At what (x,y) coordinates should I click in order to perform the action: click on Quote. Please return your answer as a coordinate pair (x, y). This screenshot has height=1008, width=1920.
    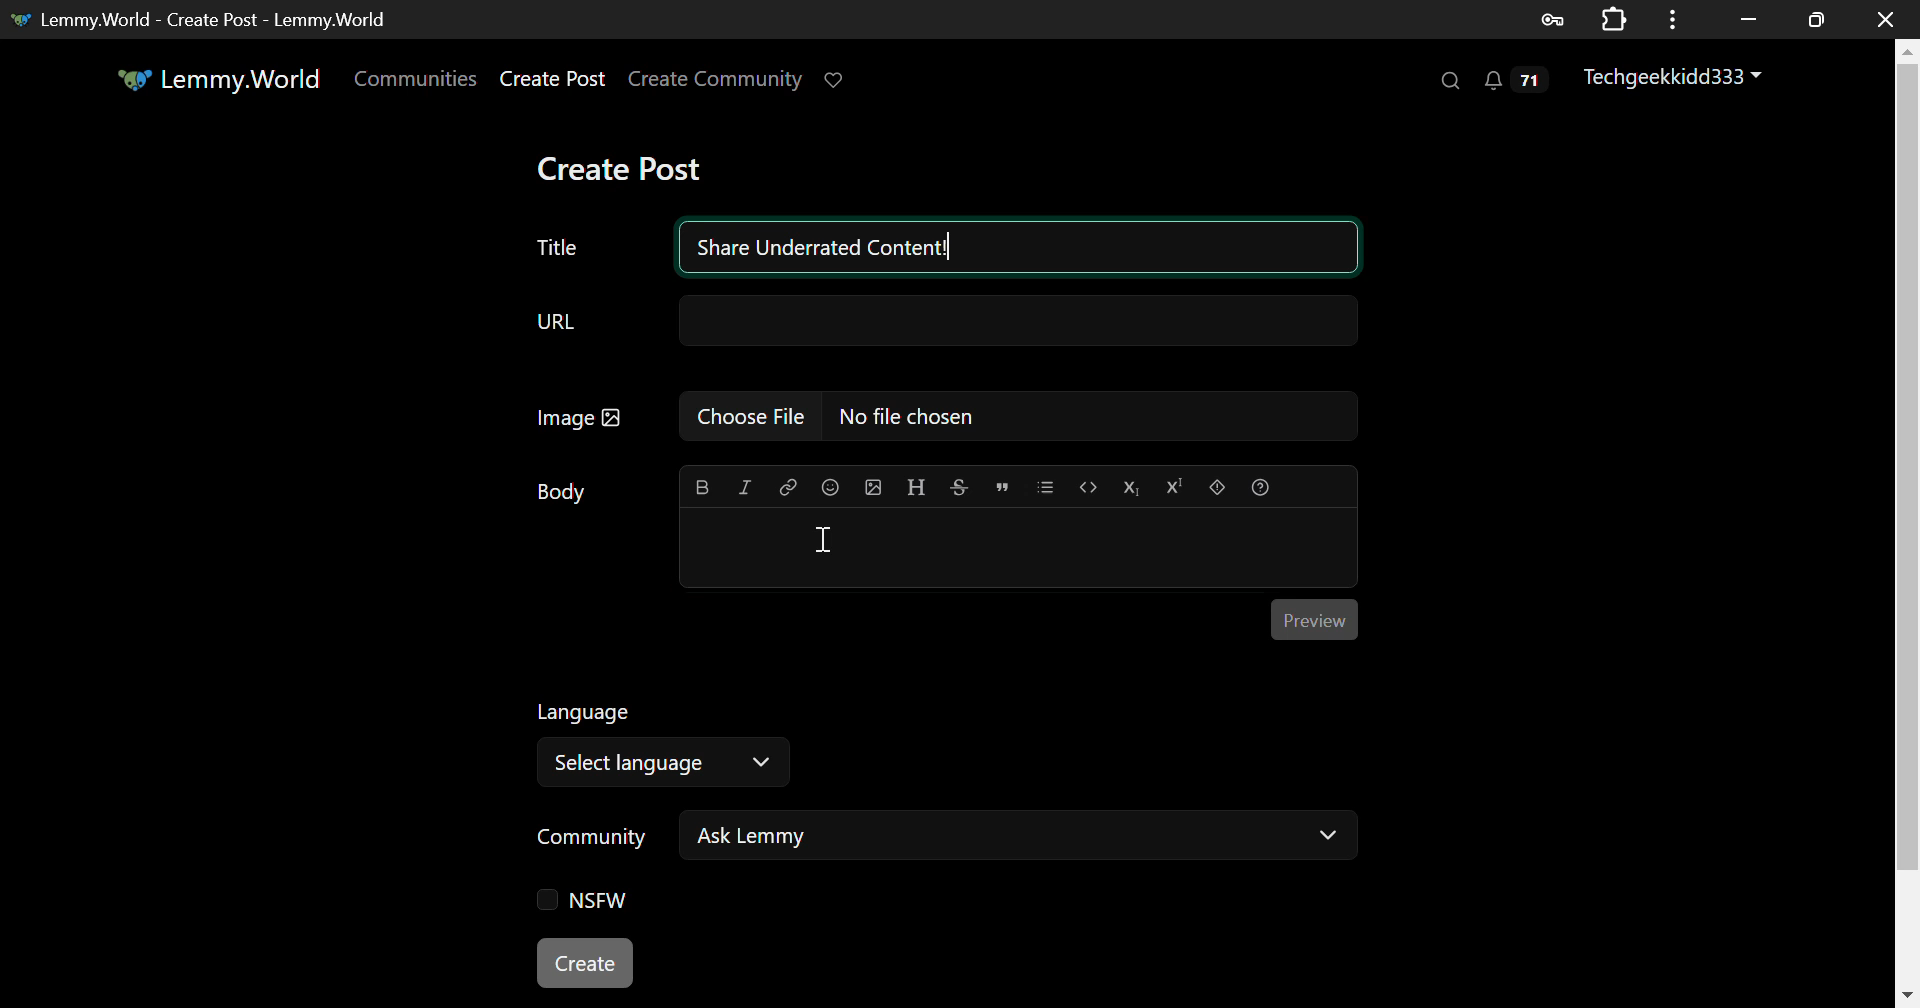
    Looking at the image, I should click on (1000, 488).